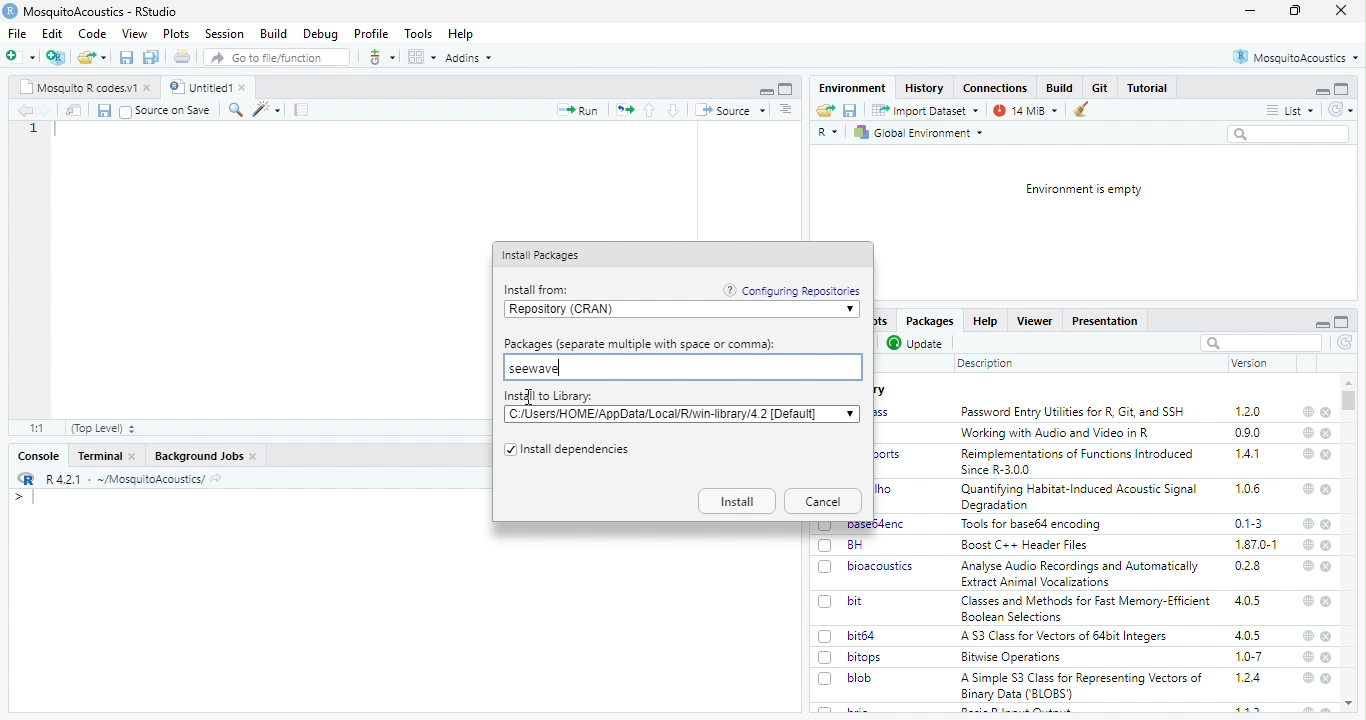 Image resolution: width=1366 pixels, height=720 pixels. I want to click on Debug, so click(322, 35).